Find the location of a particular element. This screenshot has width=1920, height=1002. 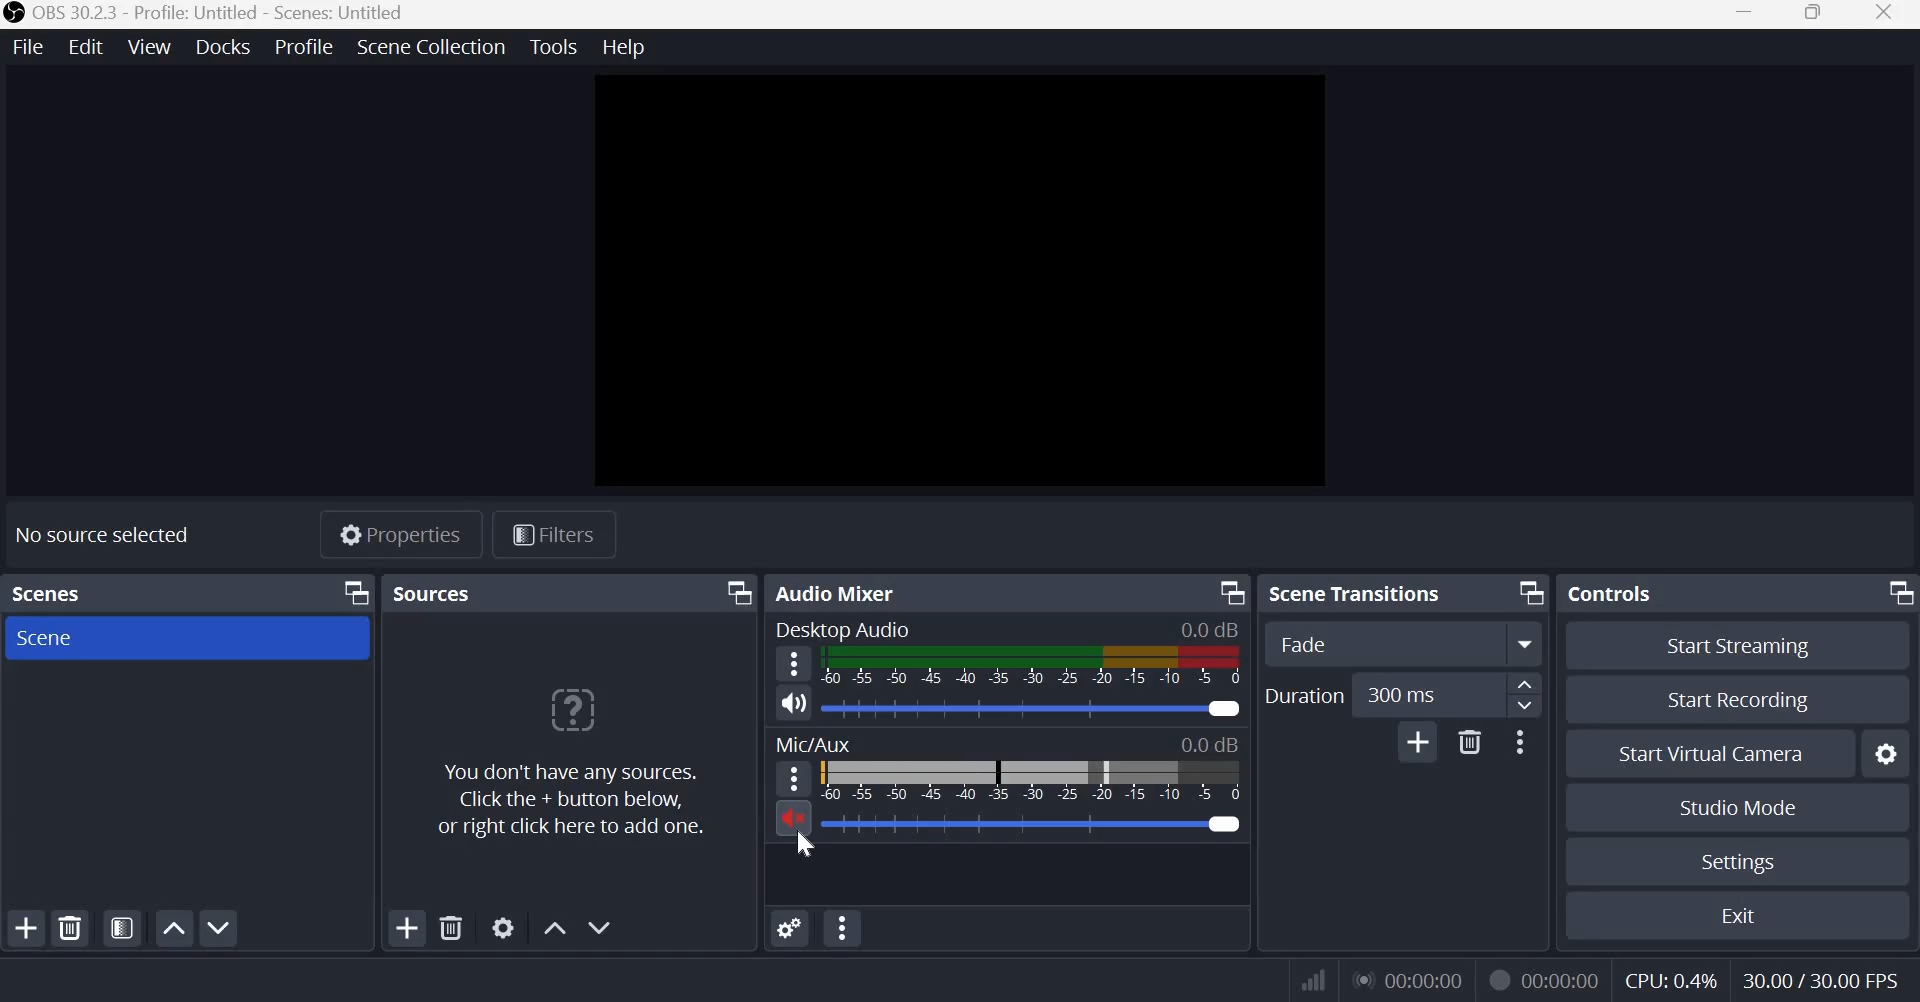

Speaker icon is located at coordinates (796, 703).